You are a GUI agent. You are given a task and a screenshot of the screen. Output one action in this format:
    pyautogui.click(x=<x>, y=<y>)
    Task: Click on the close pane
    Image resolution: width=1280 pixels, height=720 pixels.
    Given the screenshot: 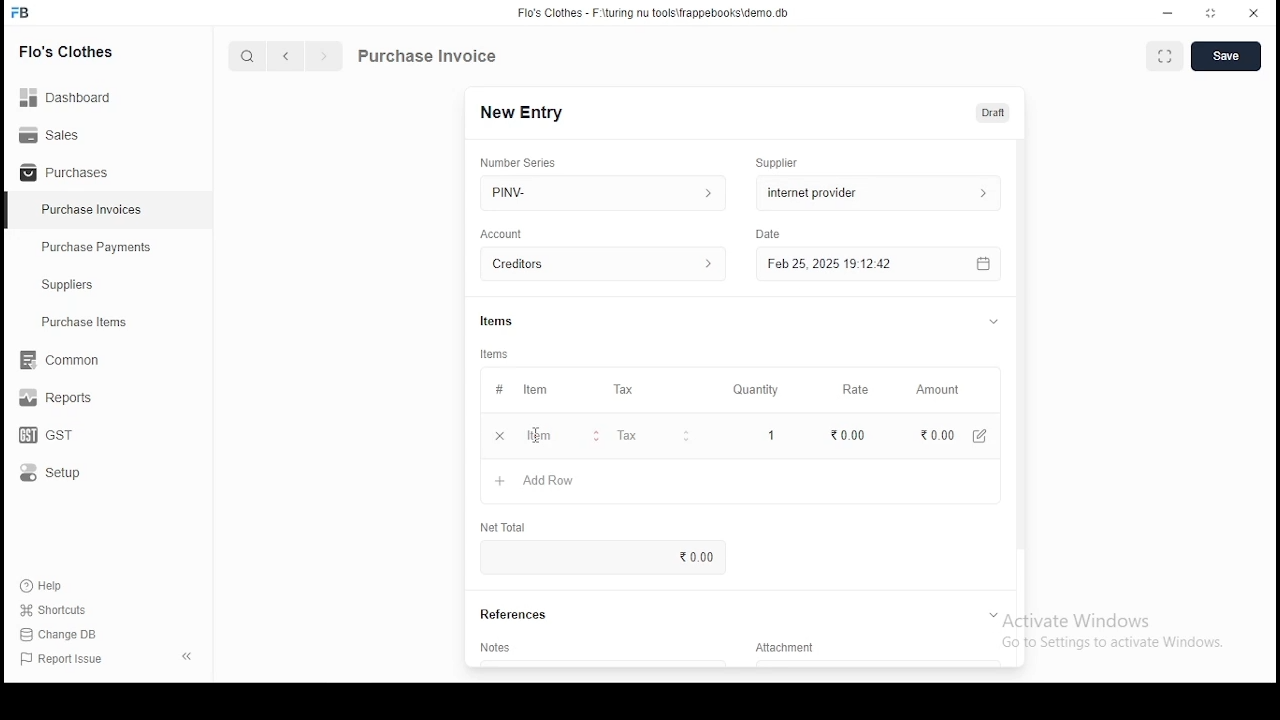 What is the action you would take?
    pyautogui.click(x=185, y=655)
    